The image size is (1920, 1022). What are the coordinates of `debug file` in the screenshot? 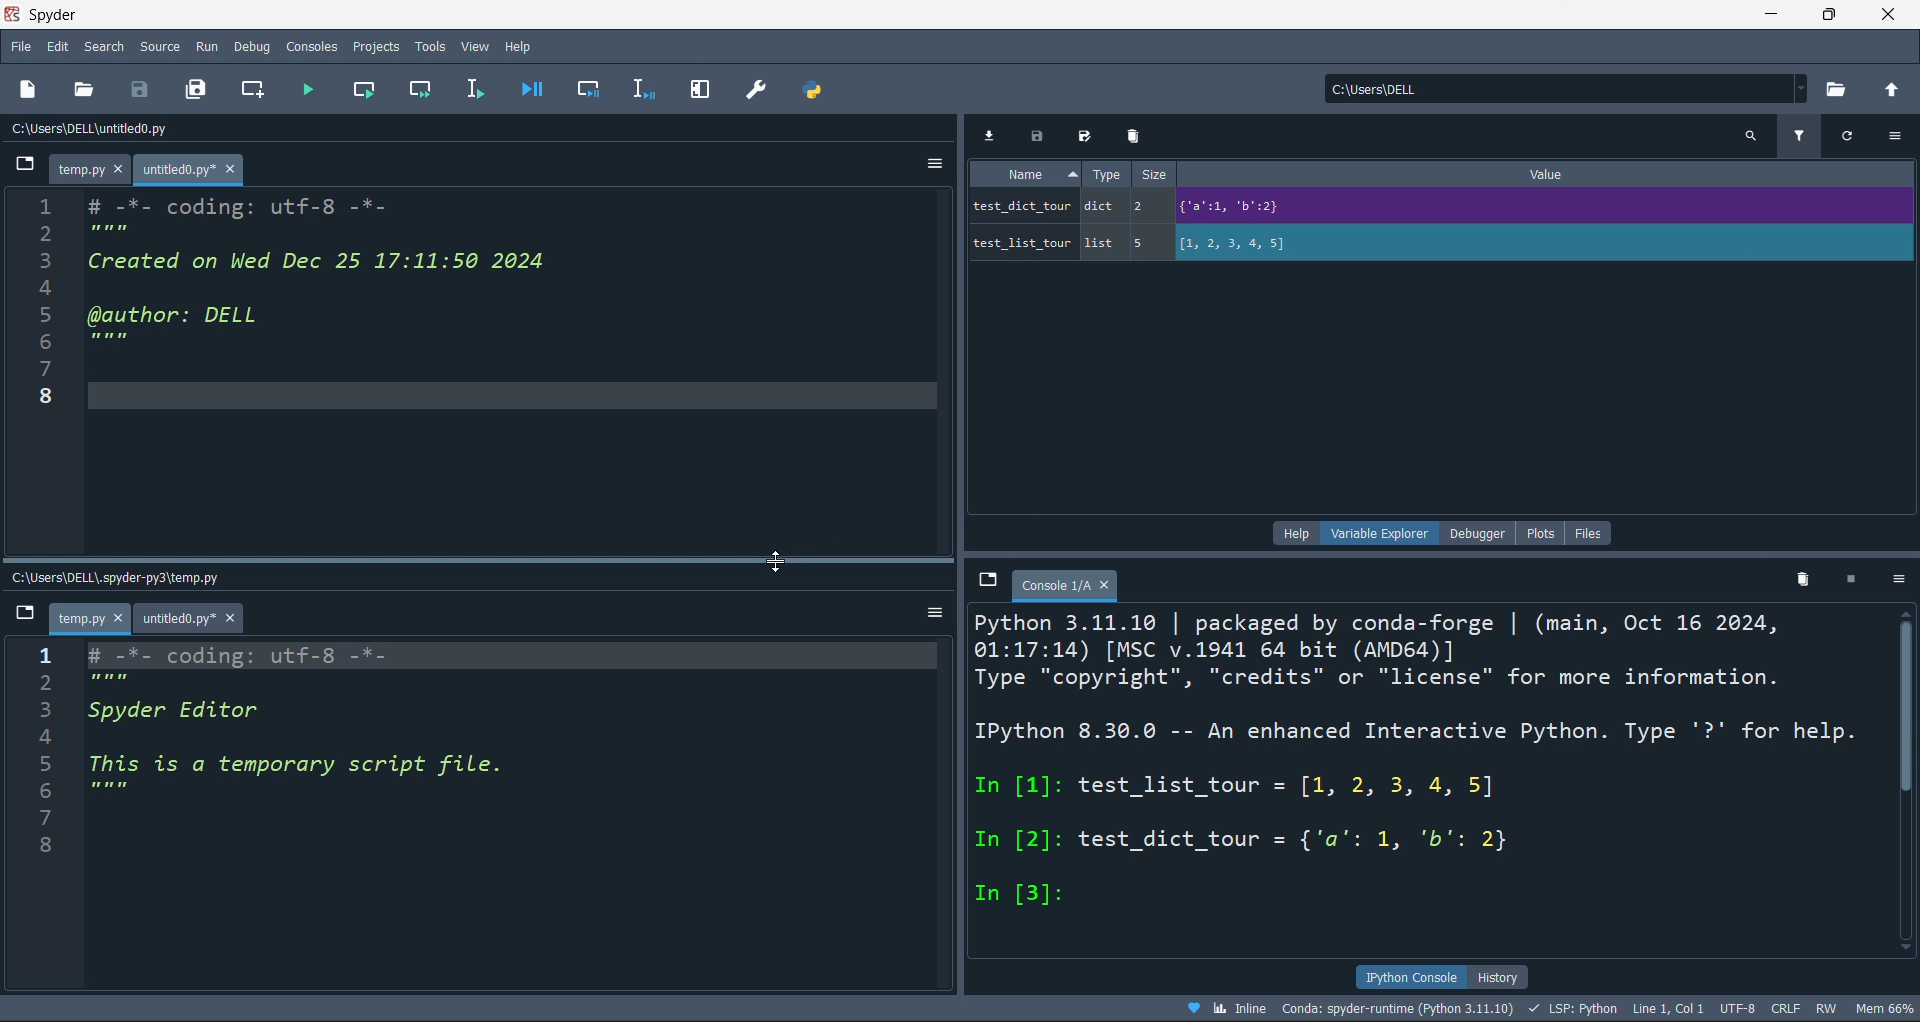 It's located at (538, 90).